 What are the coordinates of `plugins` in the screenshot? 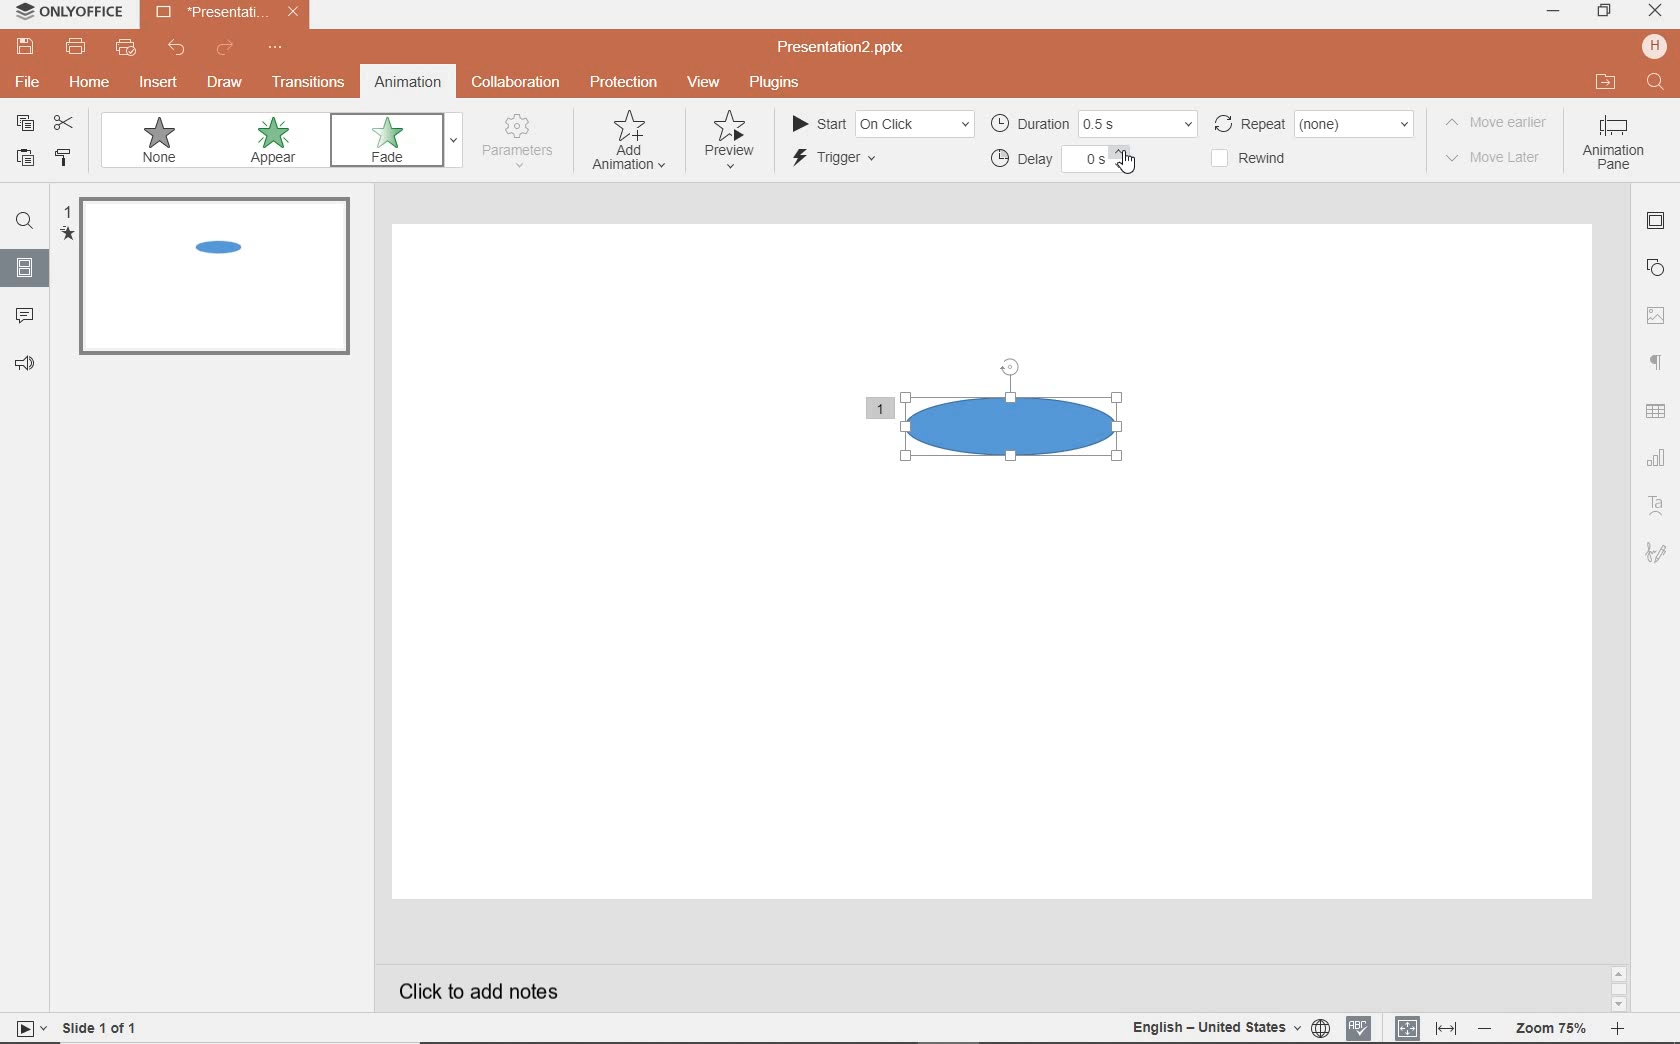 It's located at (775, 84).